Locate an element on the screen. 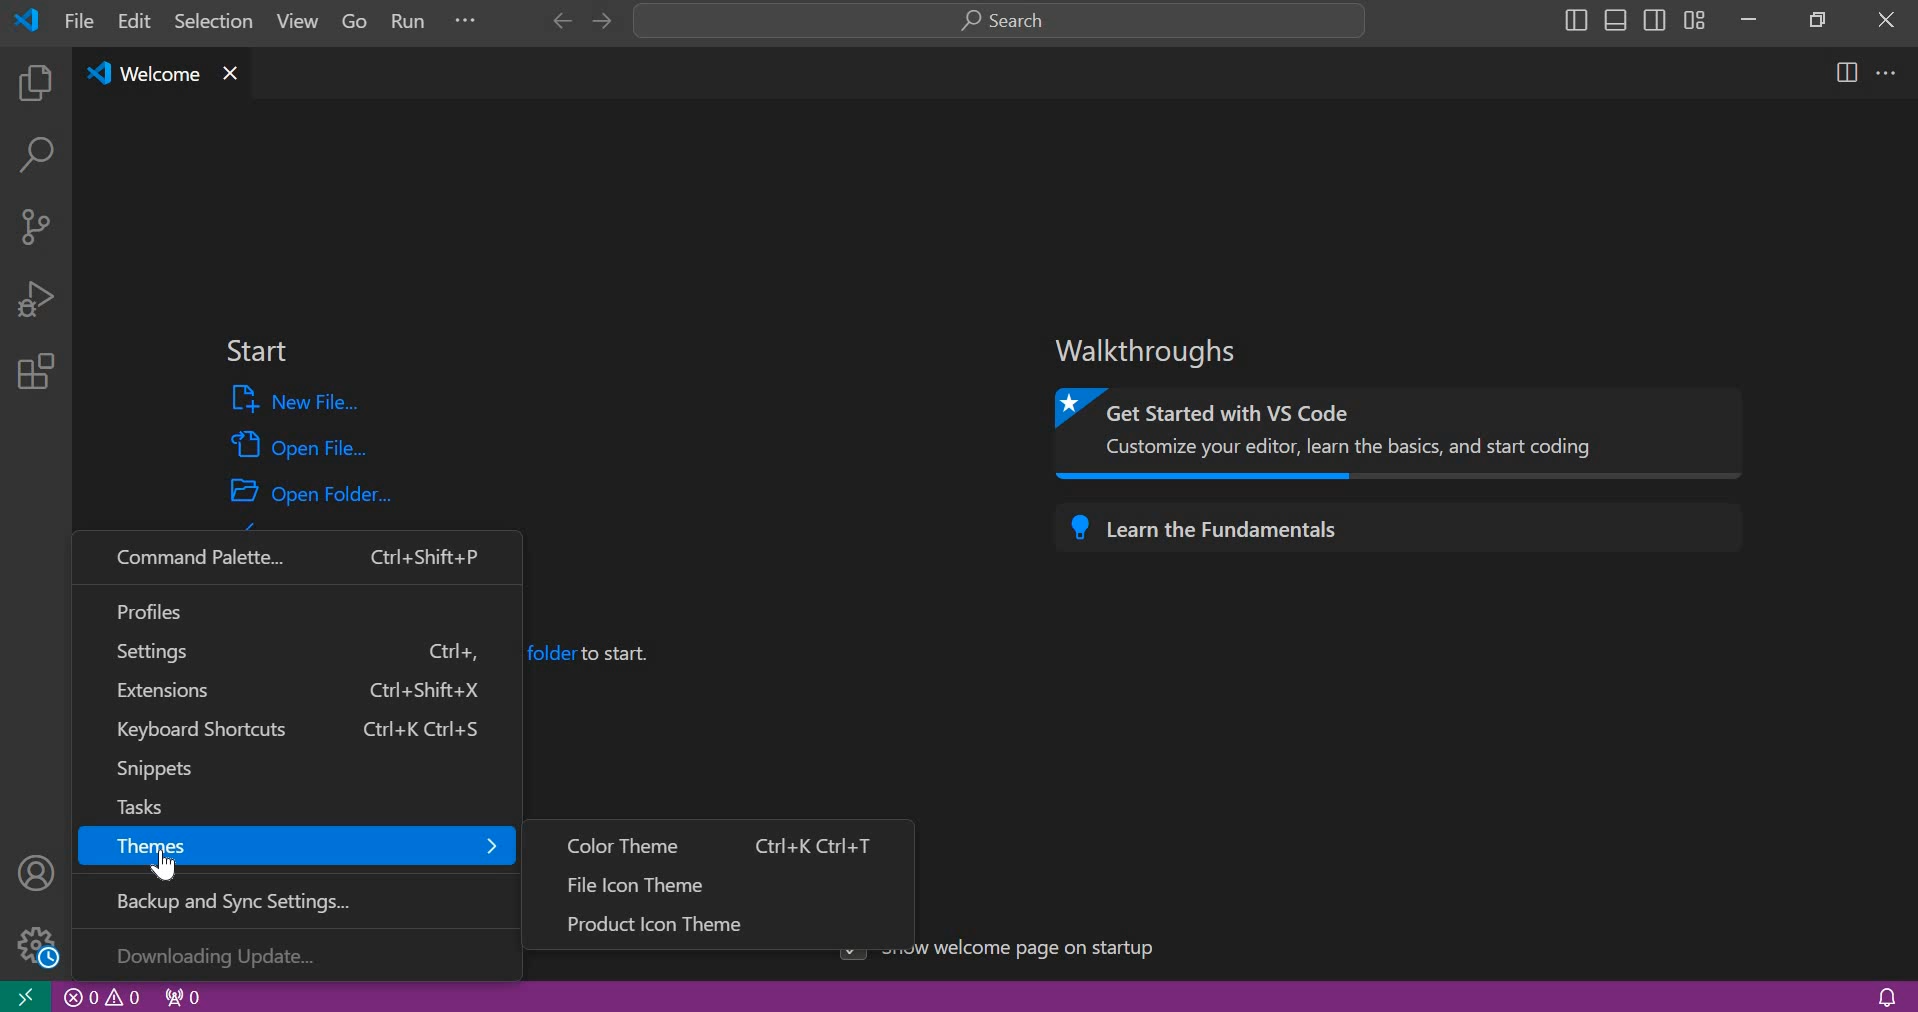 This screenshot has width=1918, height=1012. toggle secondary sidebar is located at coordinates (1655, 18).